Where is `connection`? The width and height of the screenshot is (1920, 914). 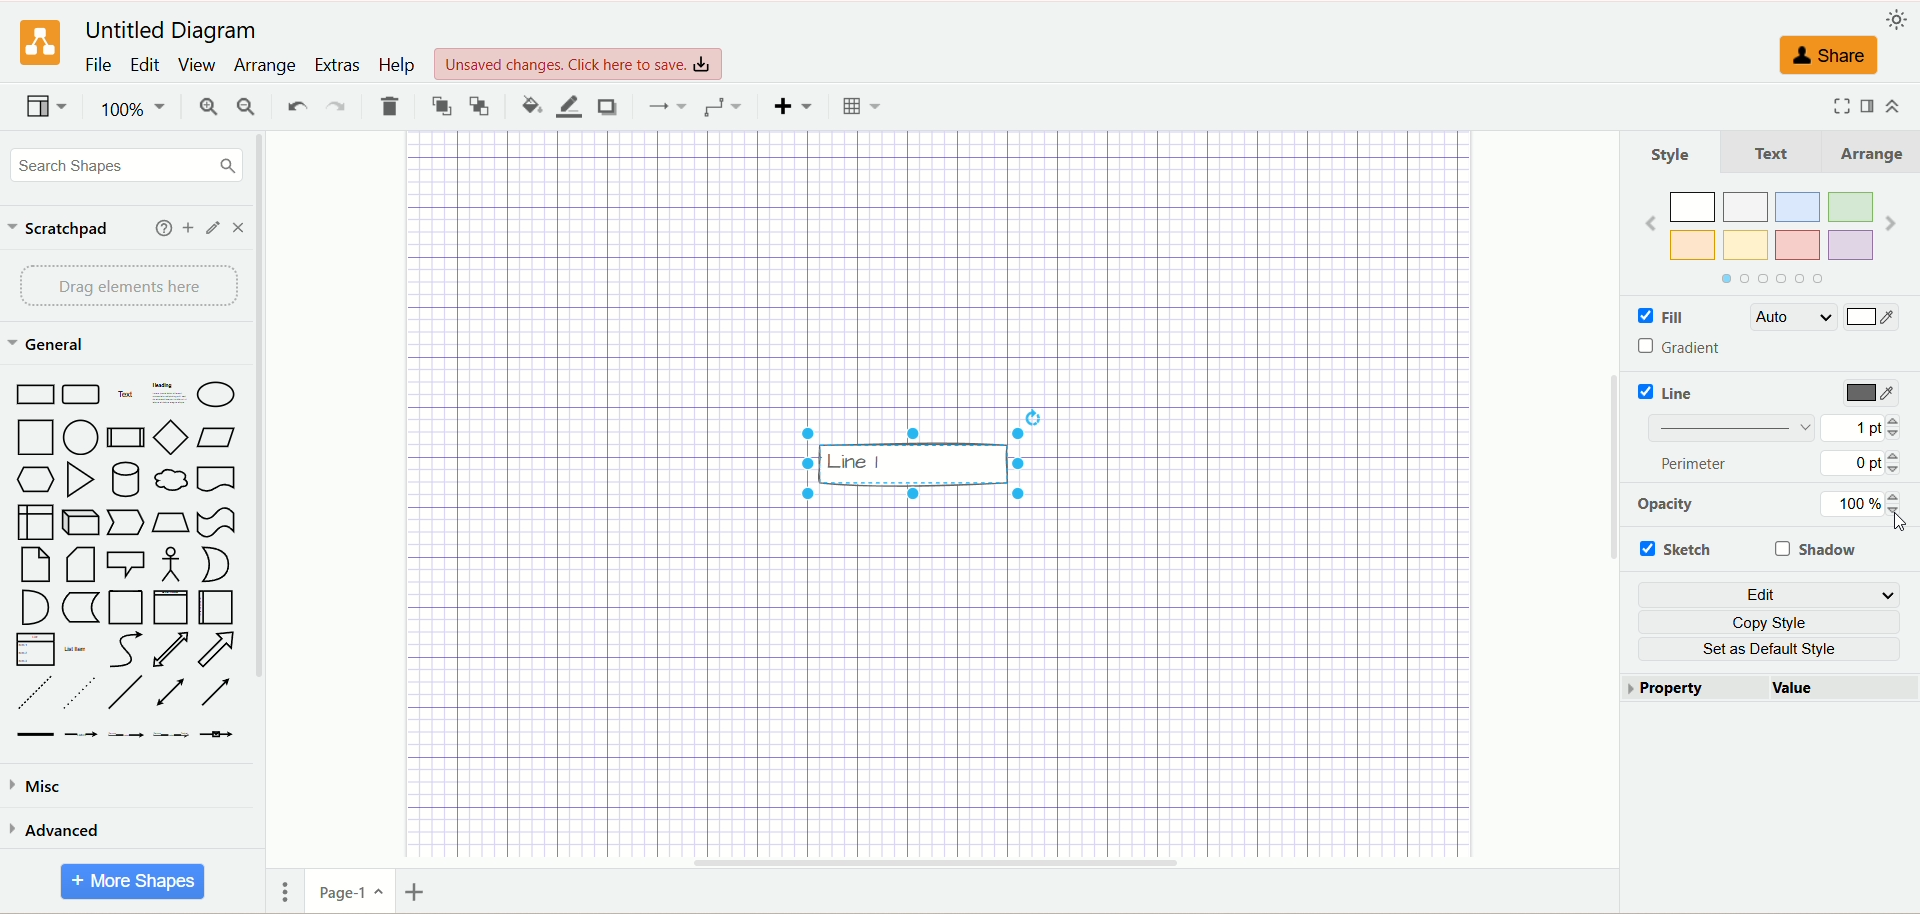 connection is located at coordinates (664, 104).